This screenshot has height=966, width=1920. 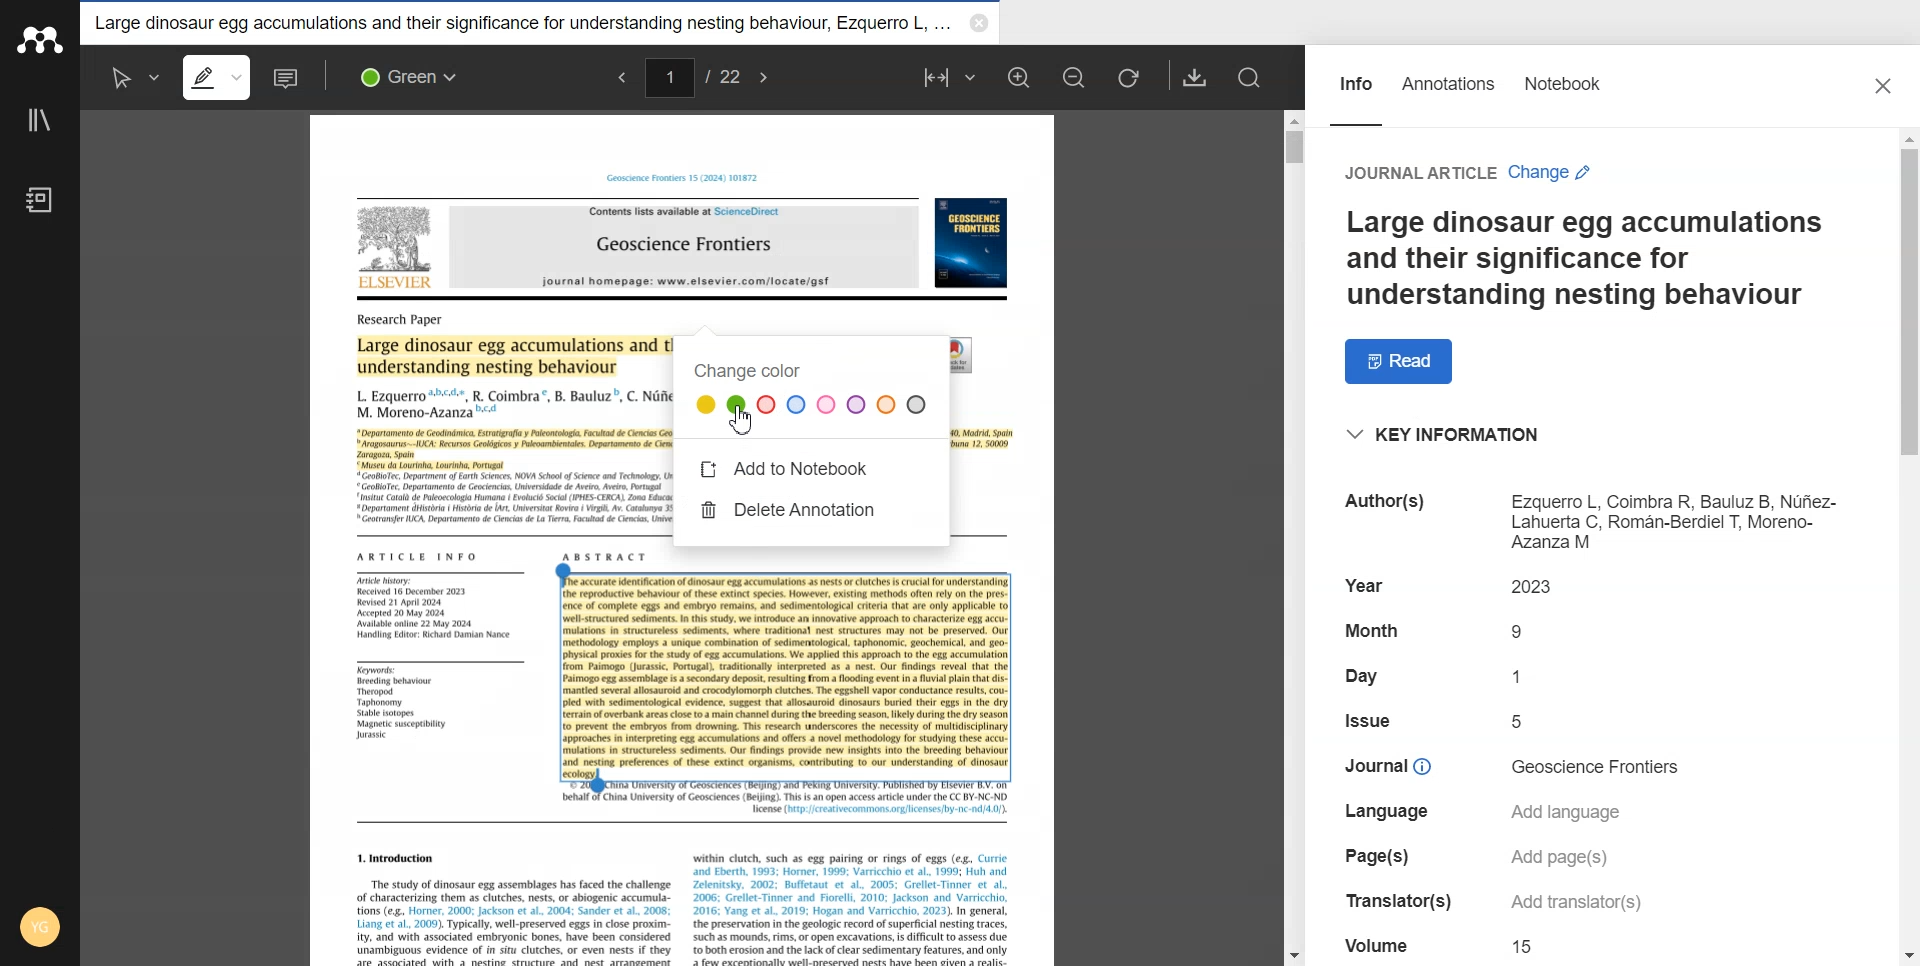 What do you see at coordinates (1129, 78) in the screenshot?
I see `Rotate page` at bounding box center [1129, 78].